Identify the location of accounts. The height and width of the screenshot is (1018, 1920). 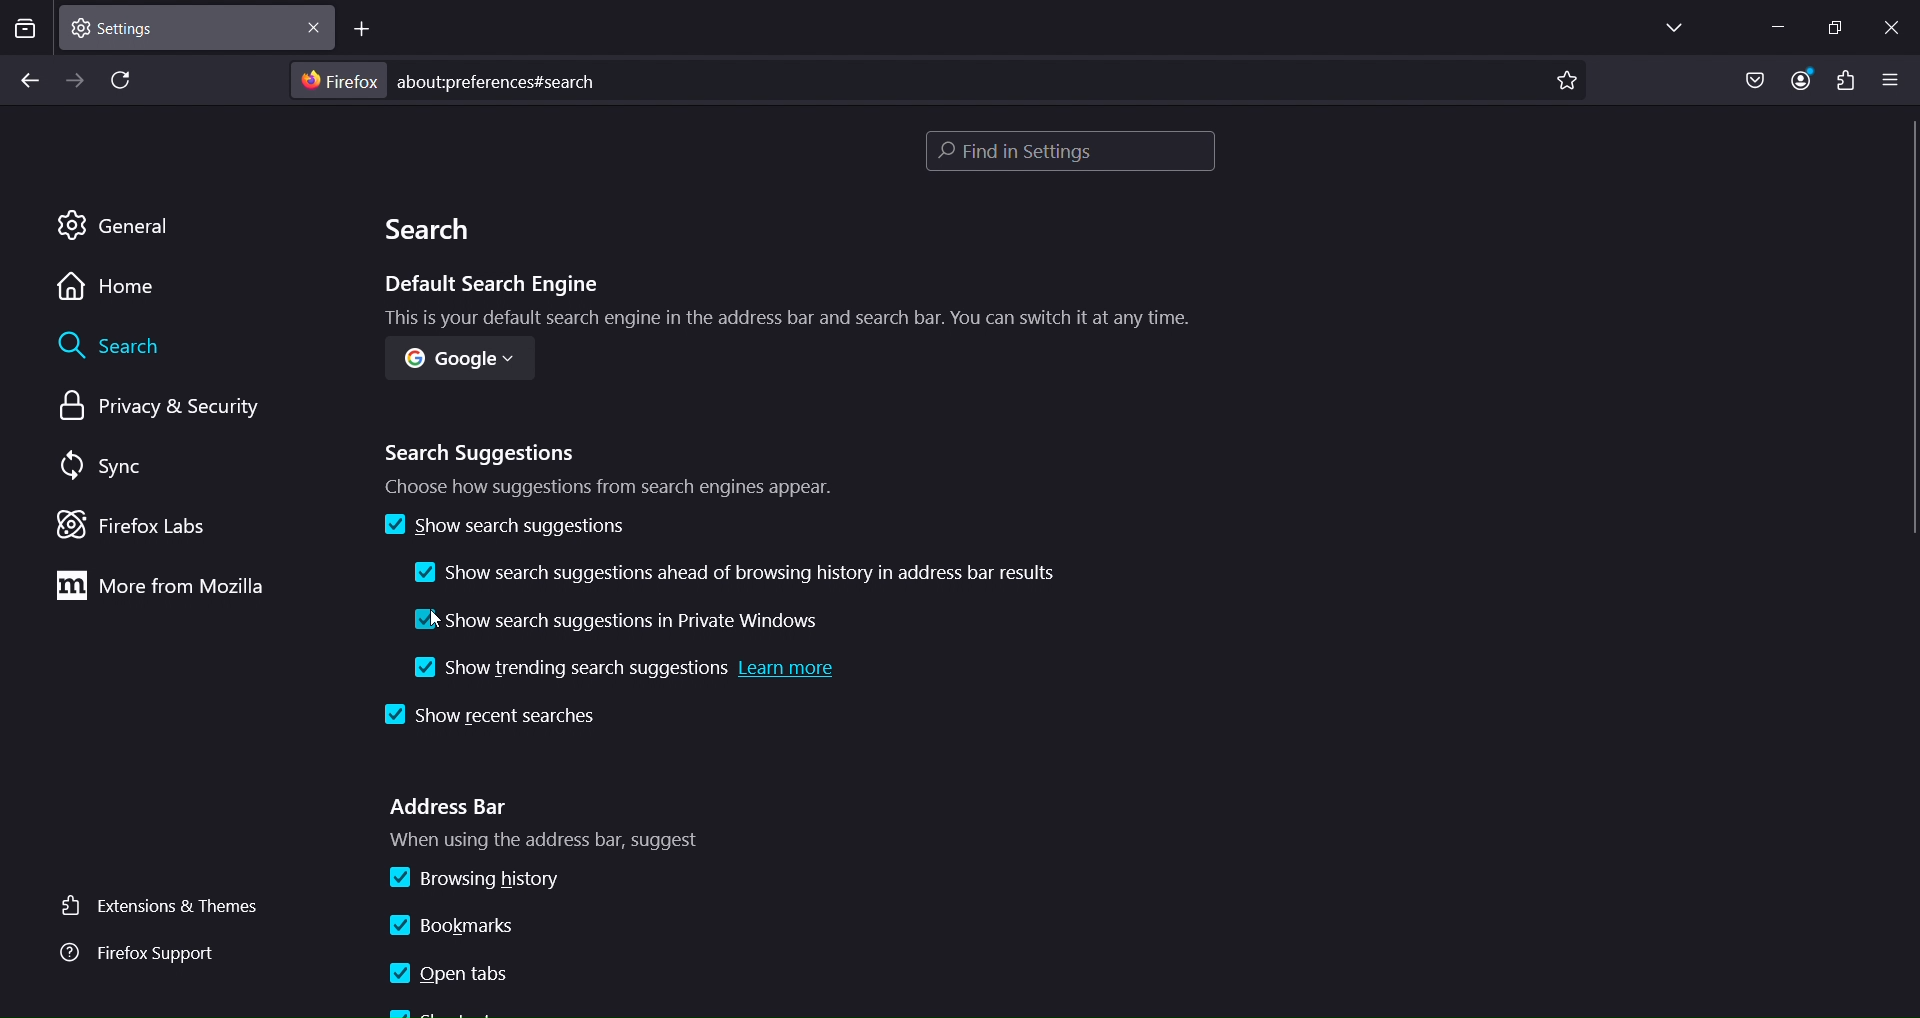
(1806, 81).